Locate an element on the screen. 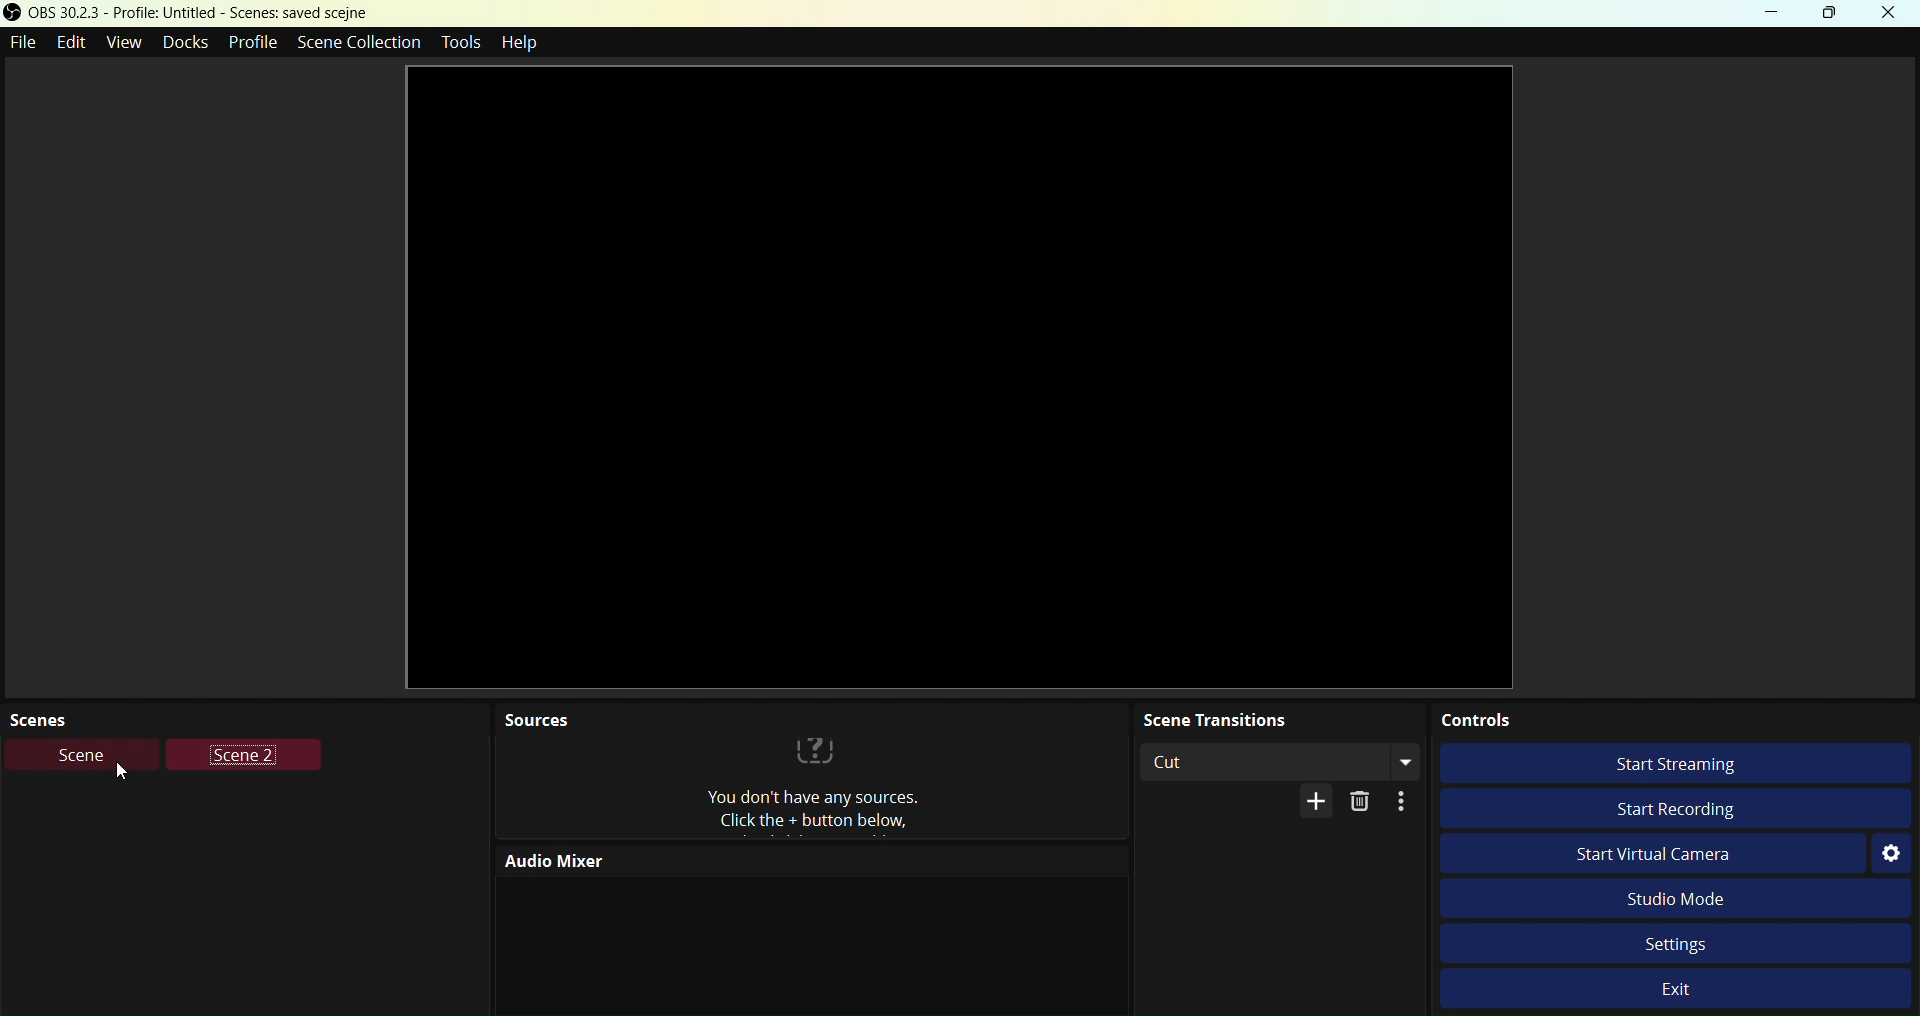  Cursor is located at coordinates (120, 771).